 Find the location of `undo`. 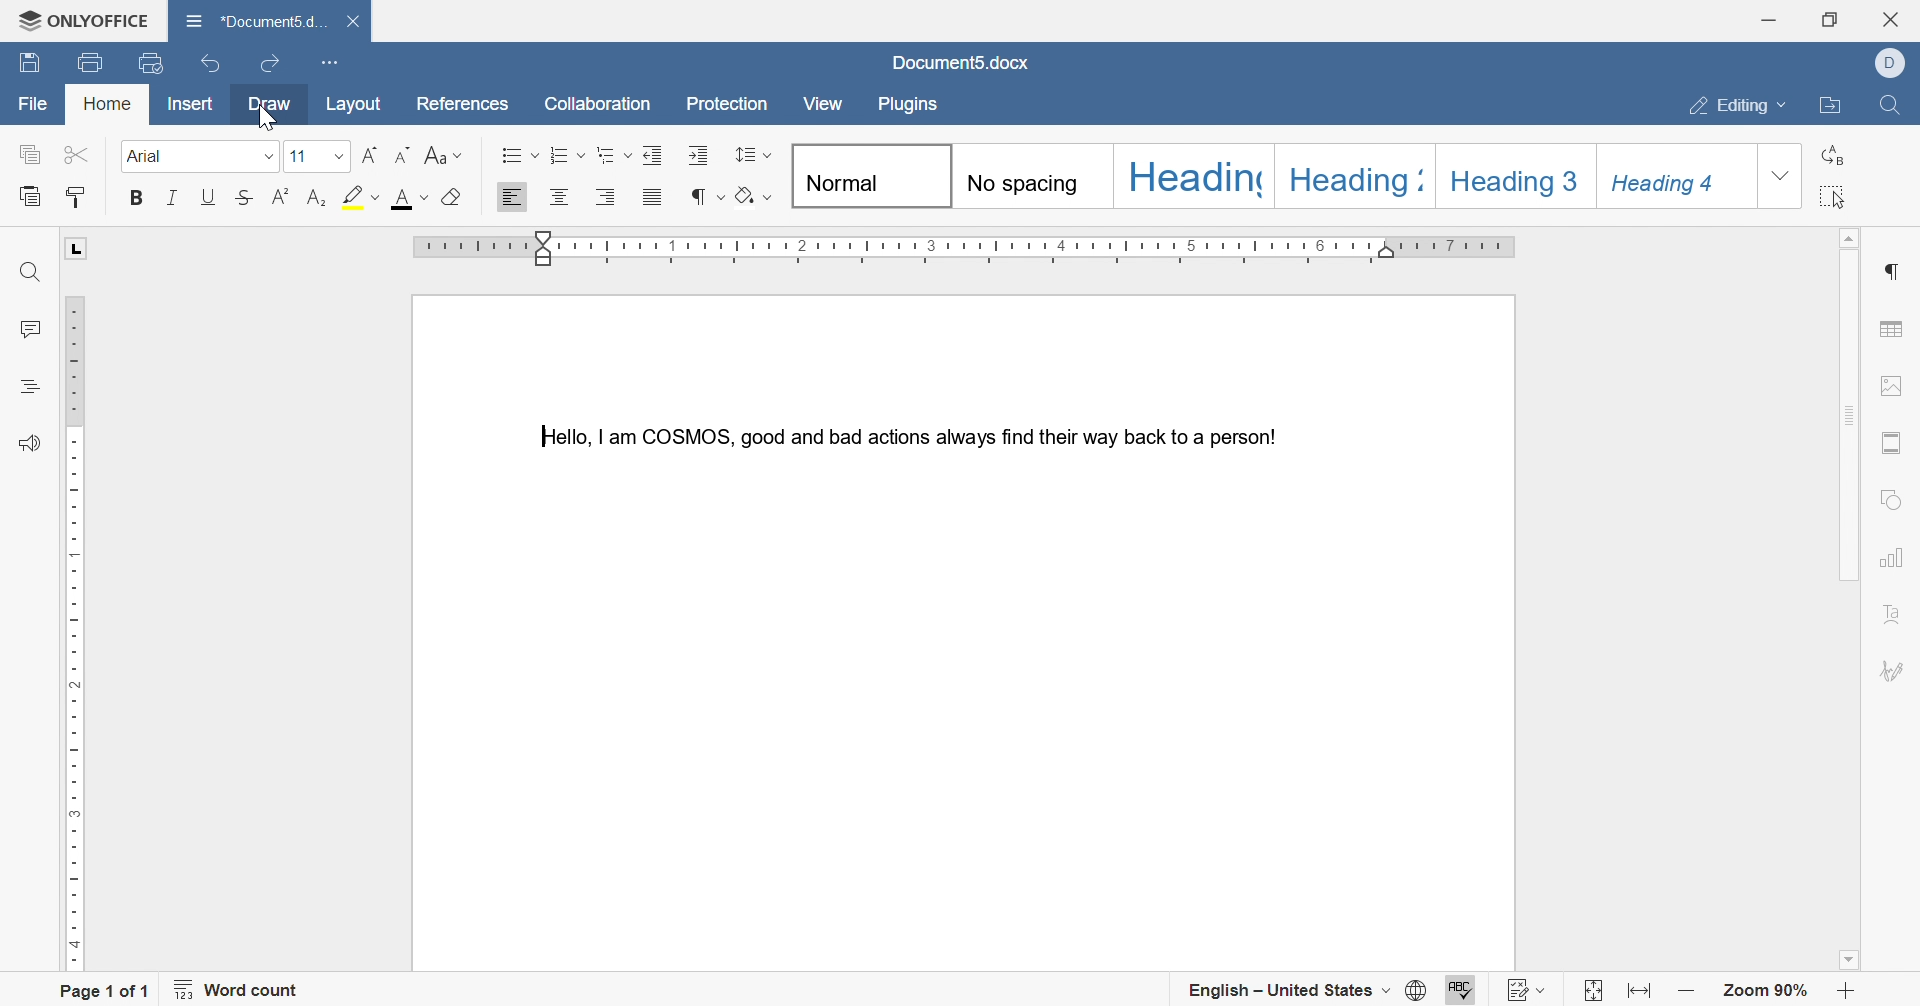

undo is located at coordinates (204, 66).